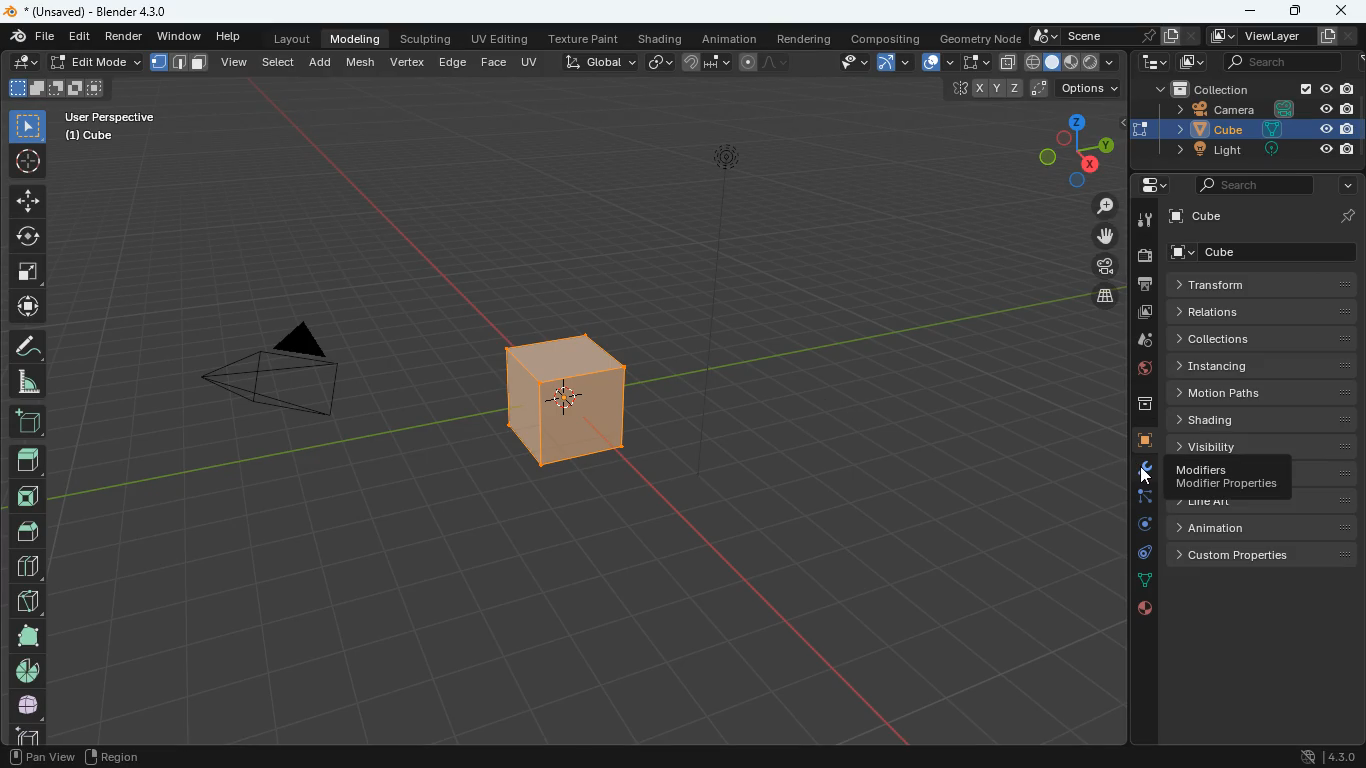 The image size is (1366, 768). Describe the element at coordinates (30, 161) in the screenshot. I see `aim` at that location.